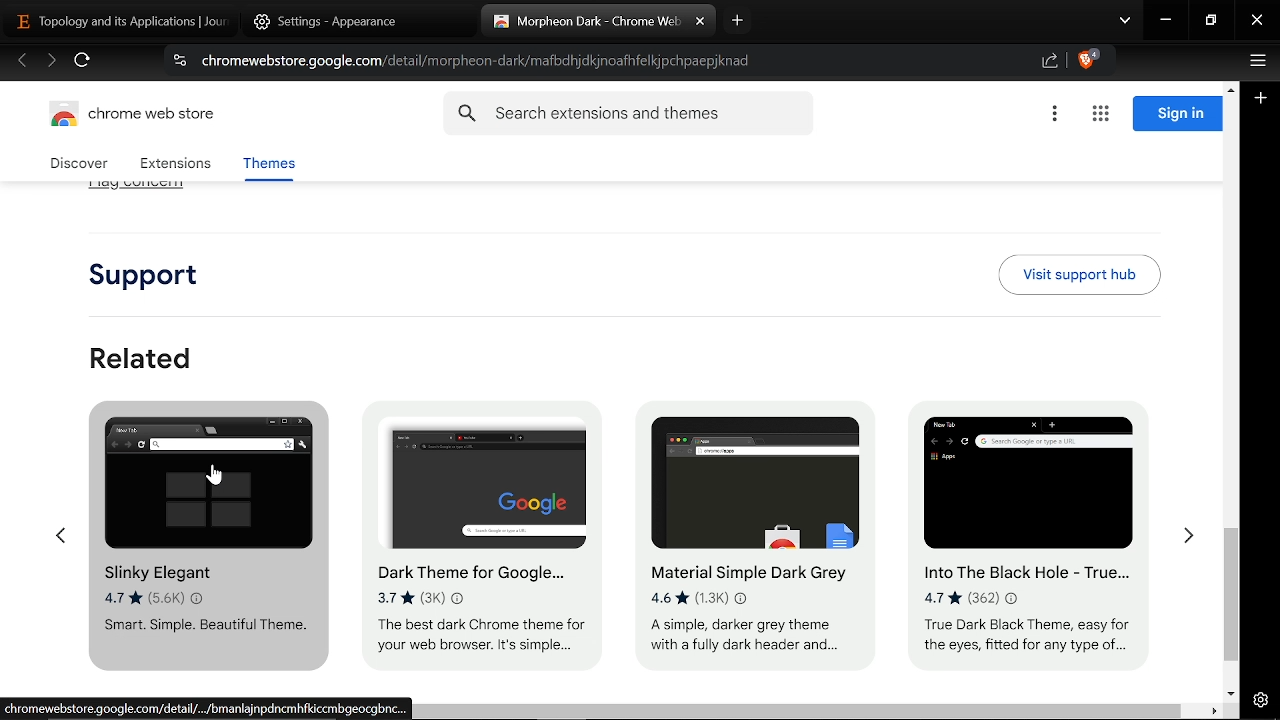  I want to click on scroll bar, so click(803, 712).